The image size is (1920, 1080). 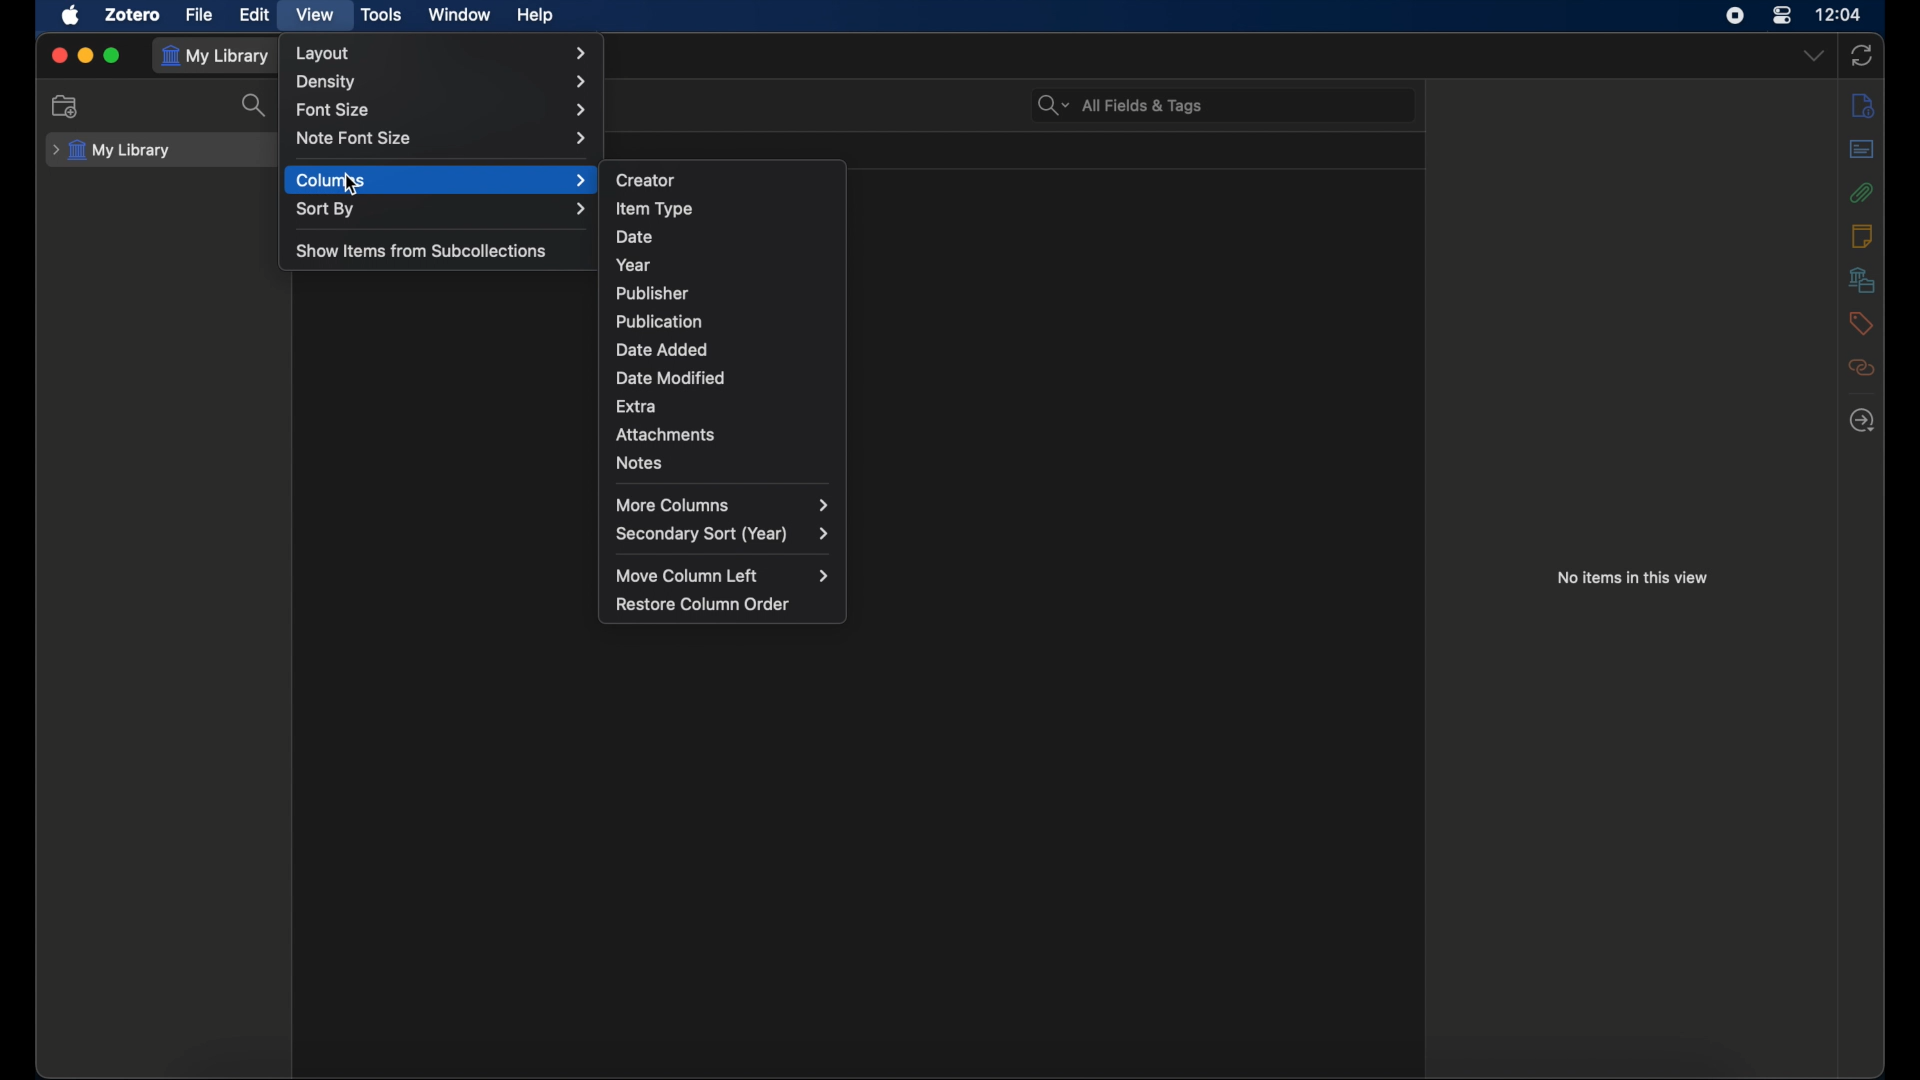 What do you see at coordinates (658, 321) in the screenshot?
I see `publication` at bounding box center [658, 321].